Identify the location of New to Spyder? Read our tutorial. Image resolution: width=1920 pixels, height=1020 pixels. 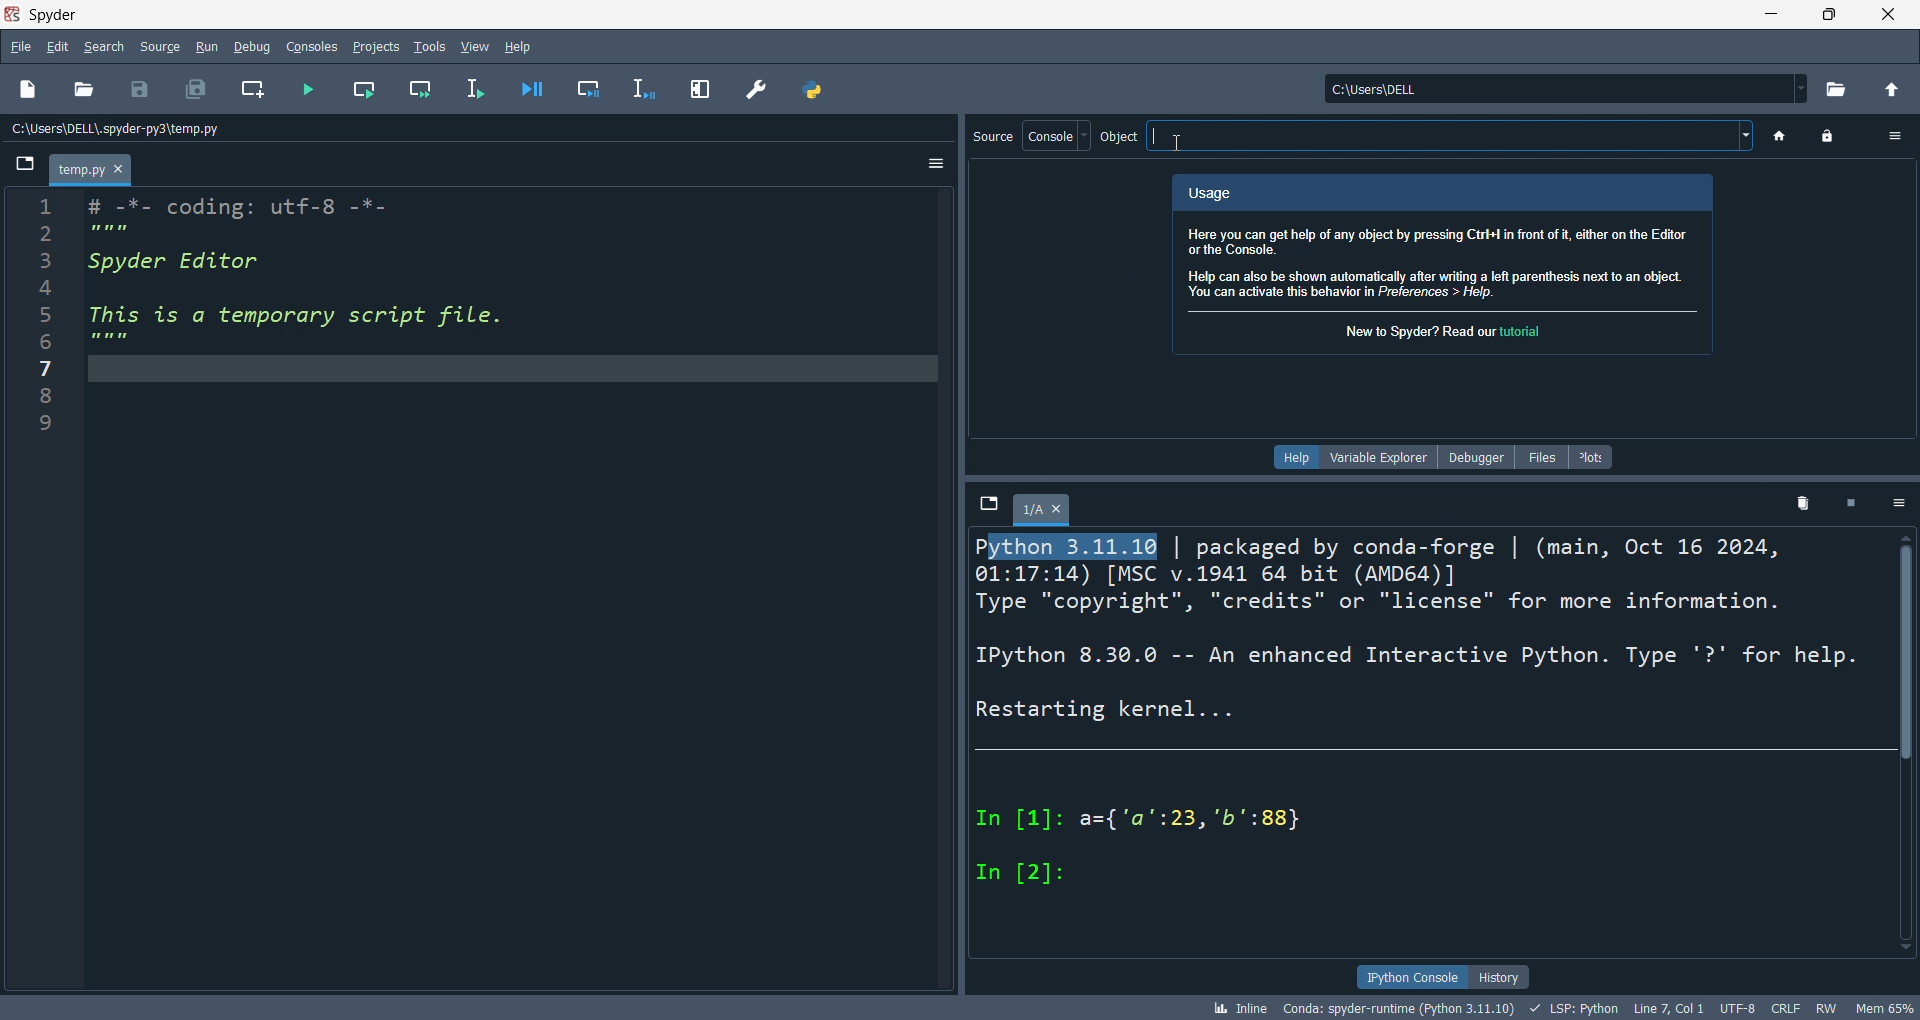
(1443, 332).